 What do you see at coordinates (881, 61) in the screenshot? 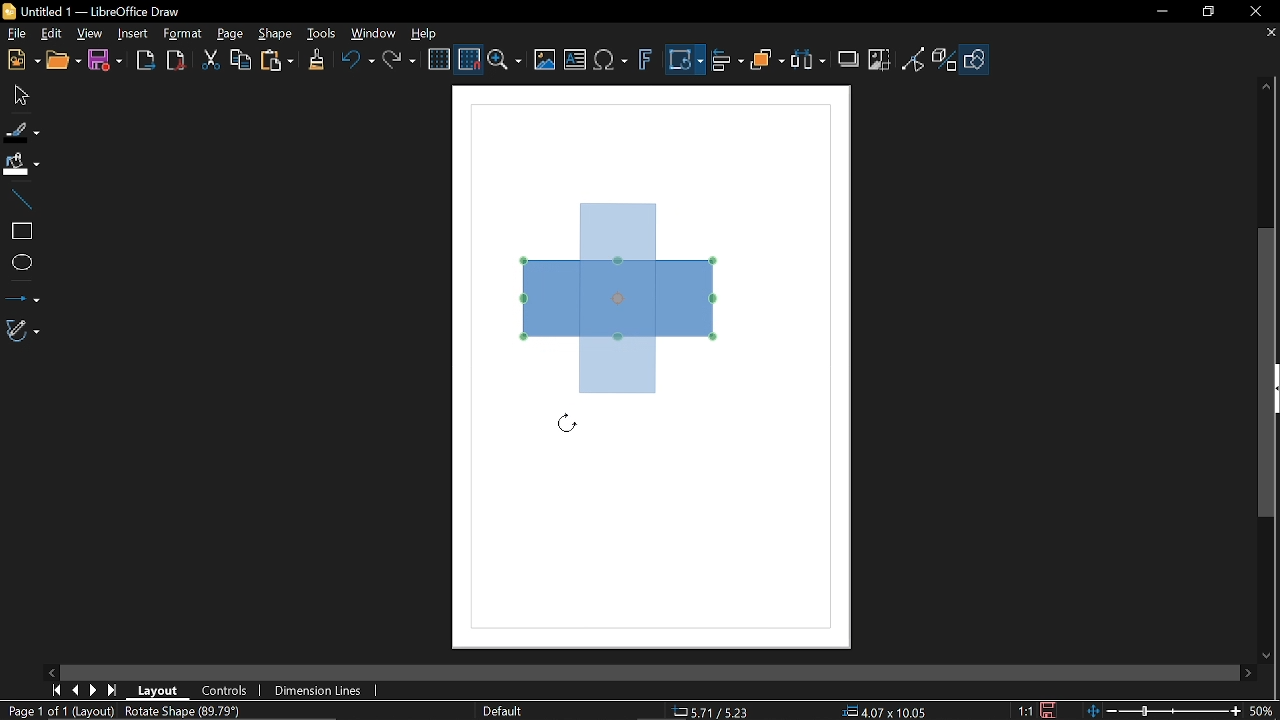
I see `Crop` at bounding box center [881, 61].